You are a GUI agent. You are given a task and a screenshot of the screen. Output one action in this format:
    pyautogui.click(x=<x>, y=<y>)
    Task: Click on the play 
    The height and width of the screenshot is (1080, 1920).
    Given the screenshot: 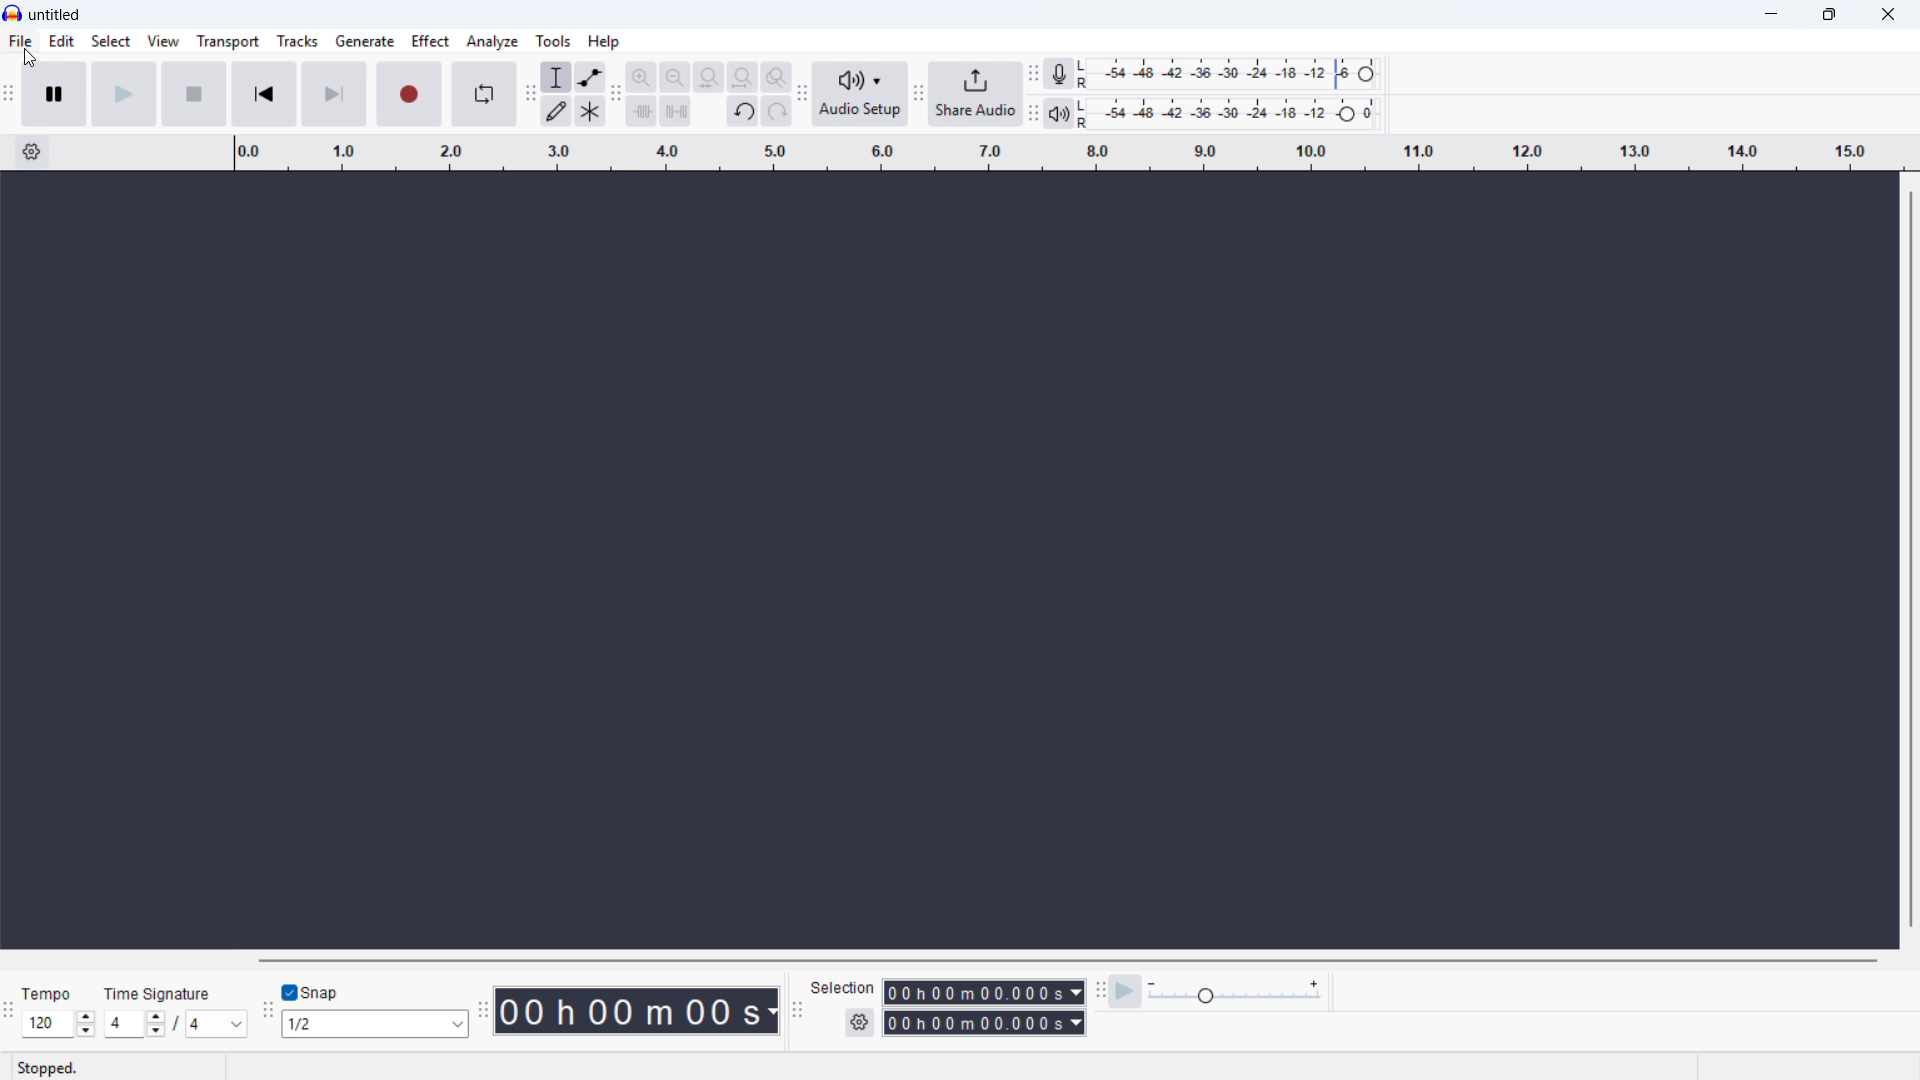 What is the action you would take?
    pyautogui.click(x=125, y=95)
    